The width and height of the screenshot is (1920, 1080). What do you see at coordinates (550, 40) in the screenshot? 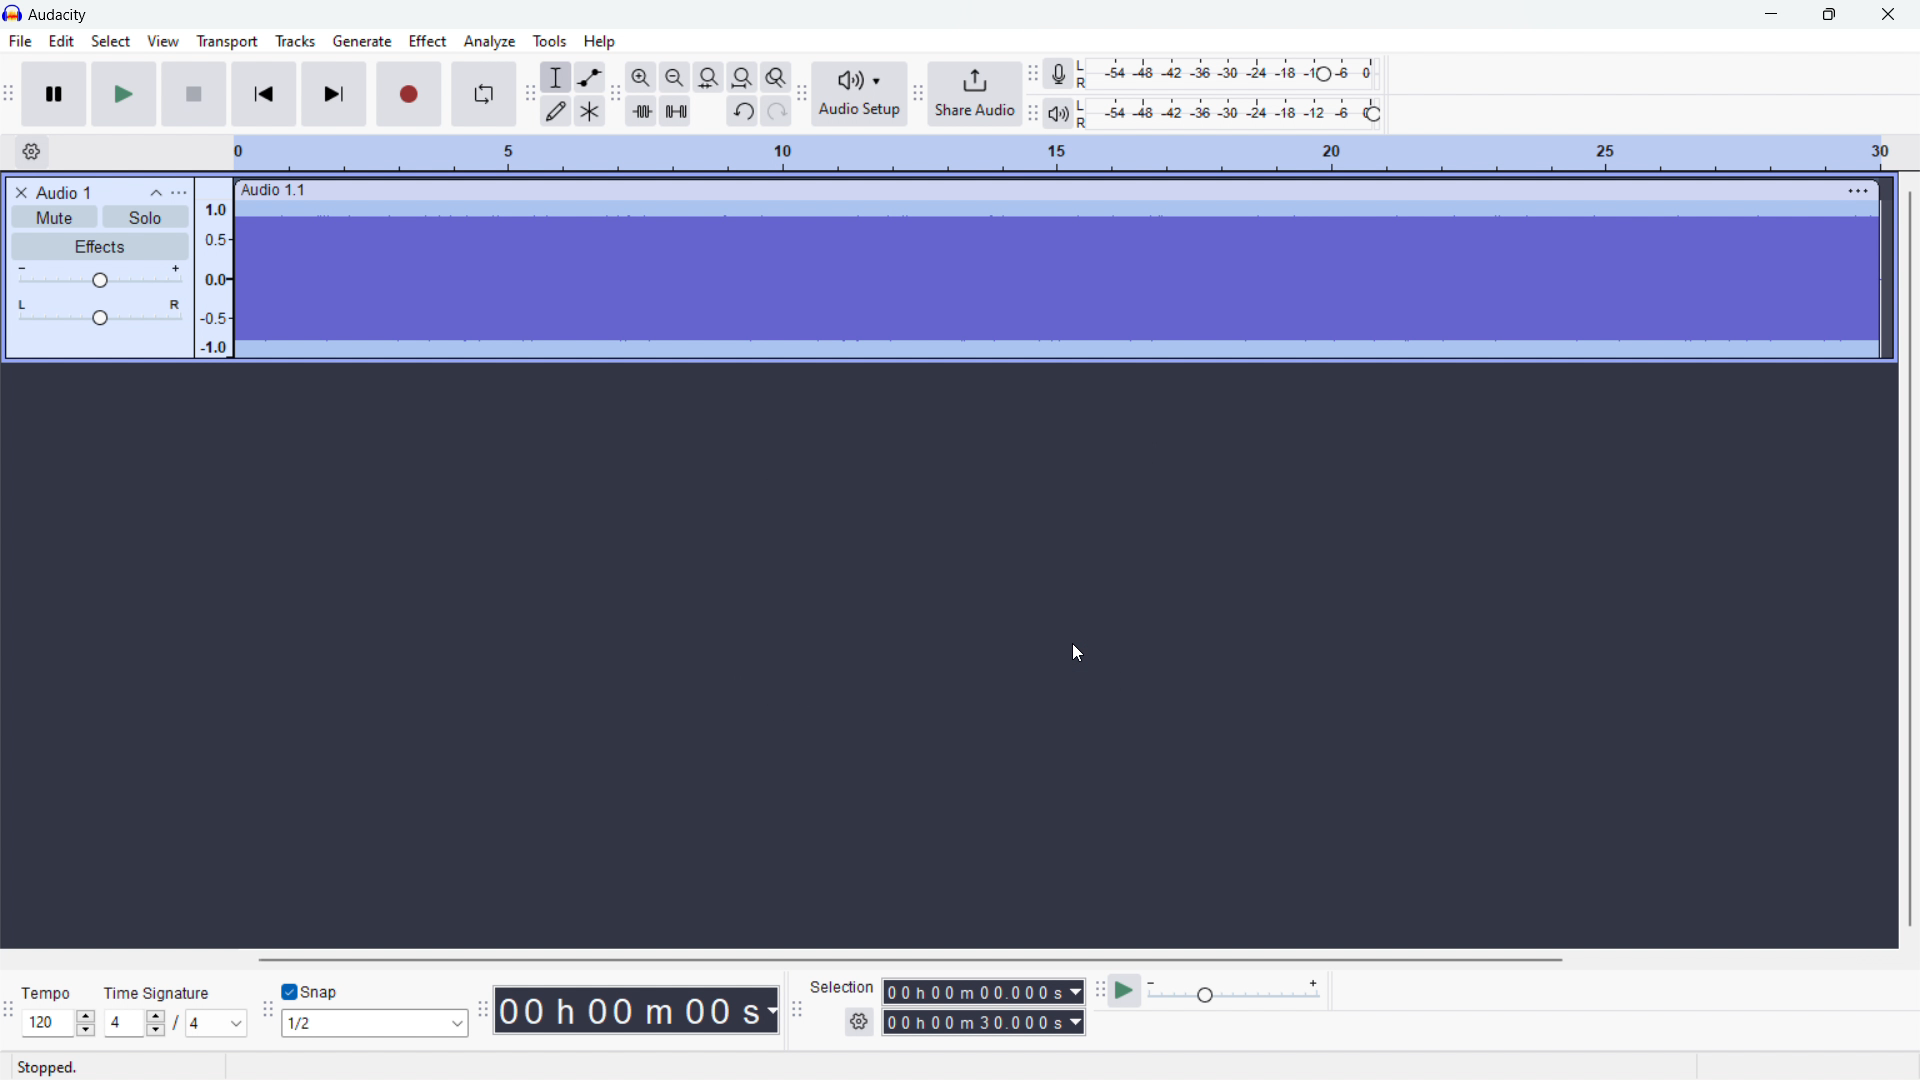
I see `Tools` at bounding box center [550, 40].